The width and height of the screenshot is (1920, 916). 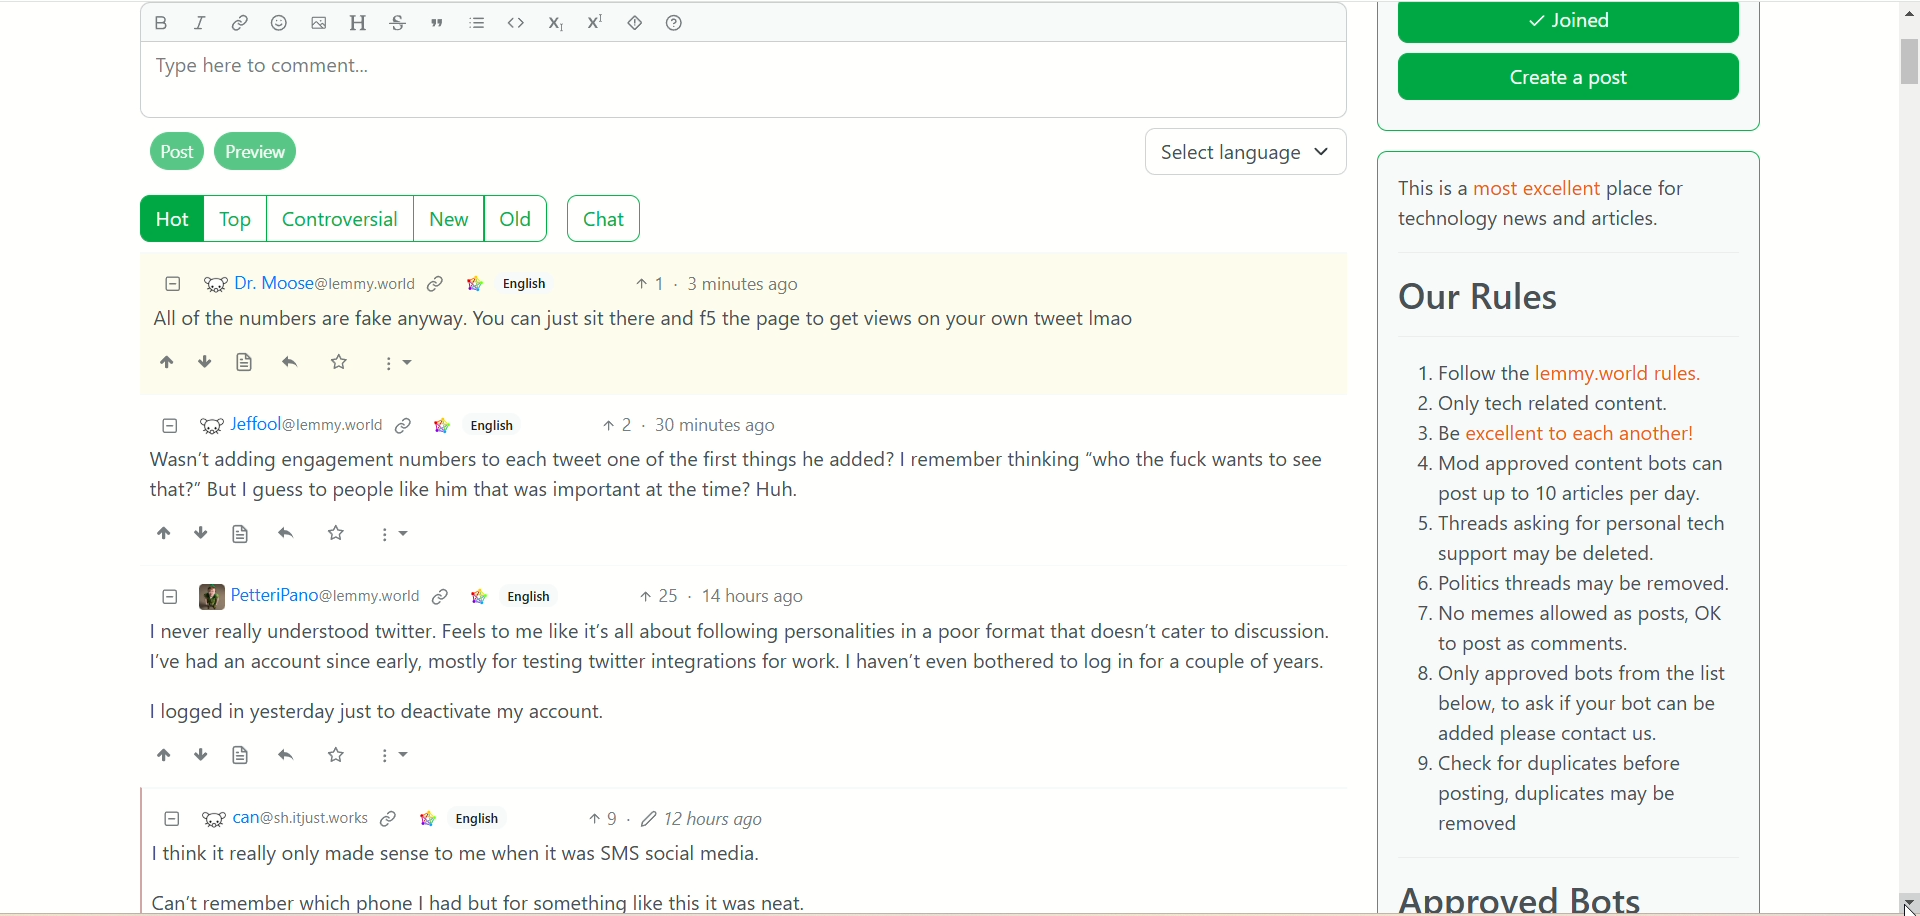 What do you see at coordinates (201, 755) in the screenshot?
I see `Downvote` at bounding box center [201, 755].